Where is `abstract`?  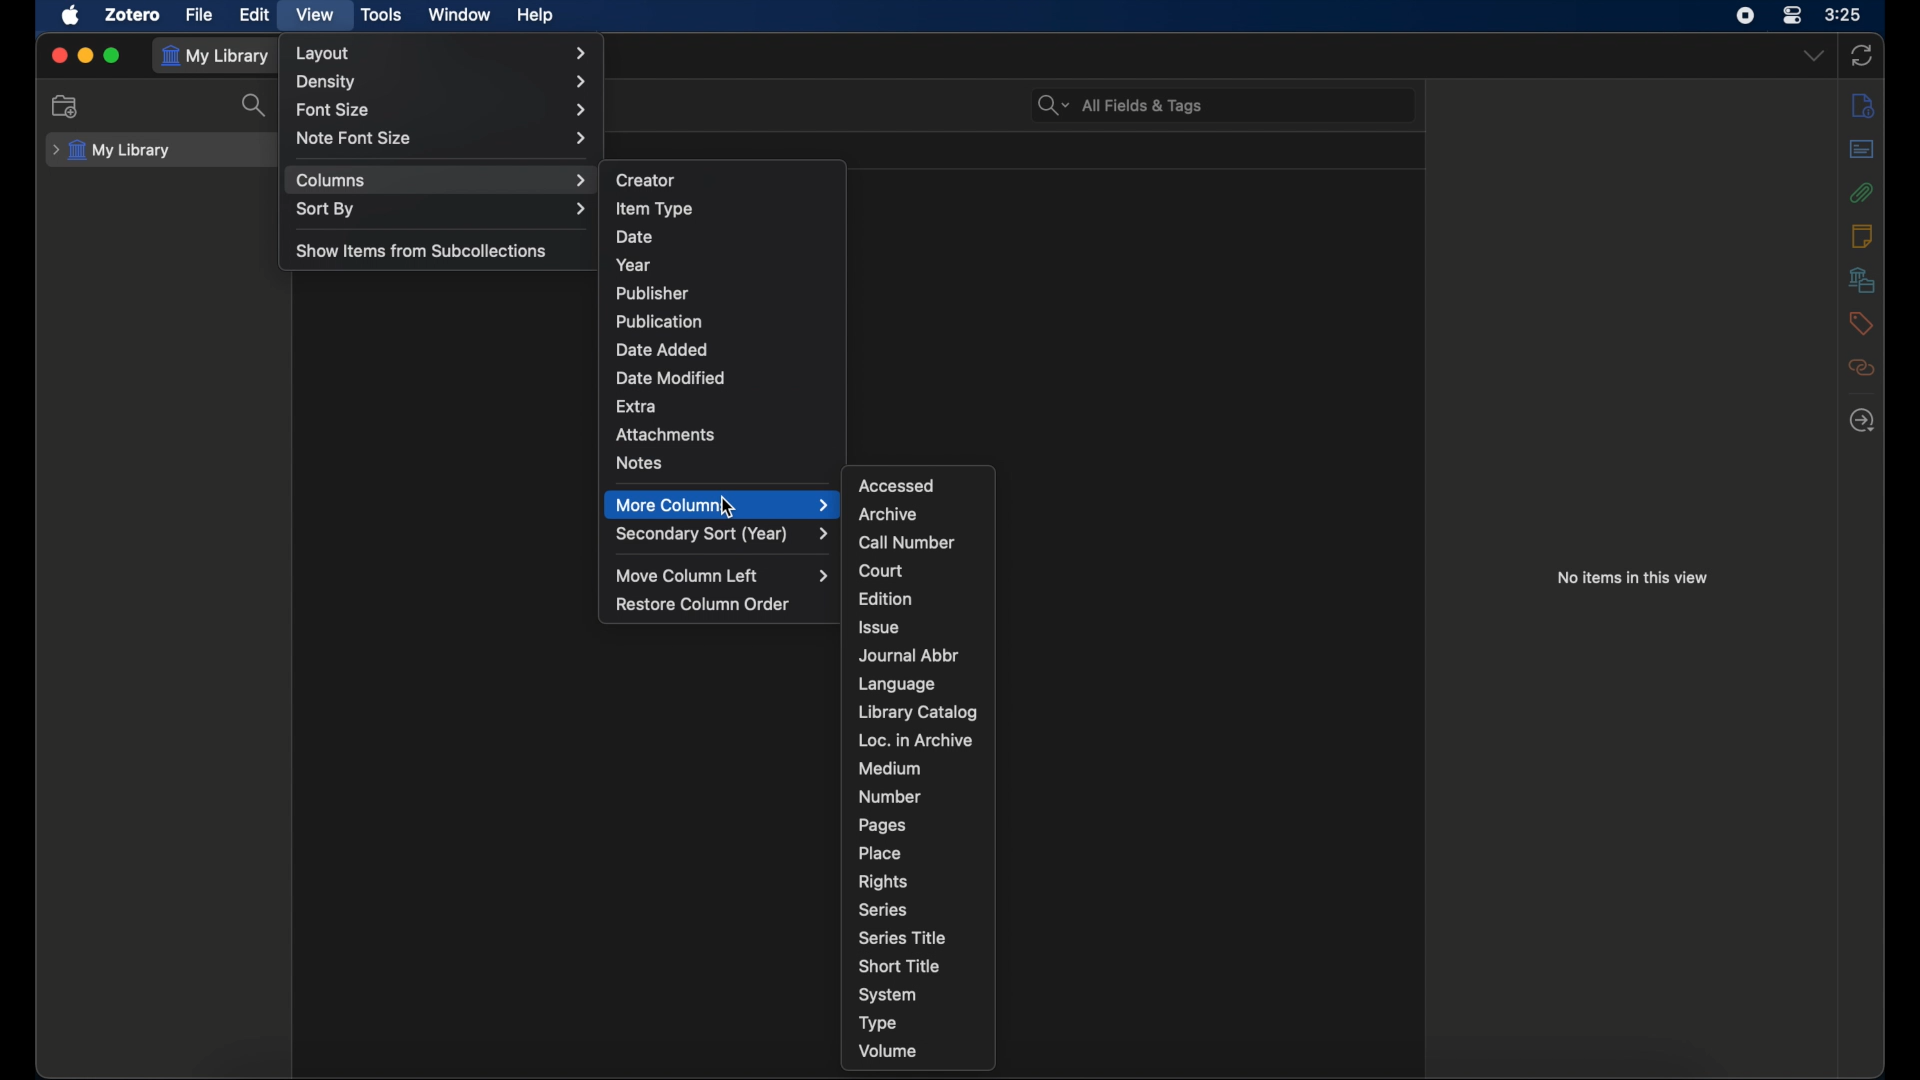 abstract is located at coordinates (1864, 149).